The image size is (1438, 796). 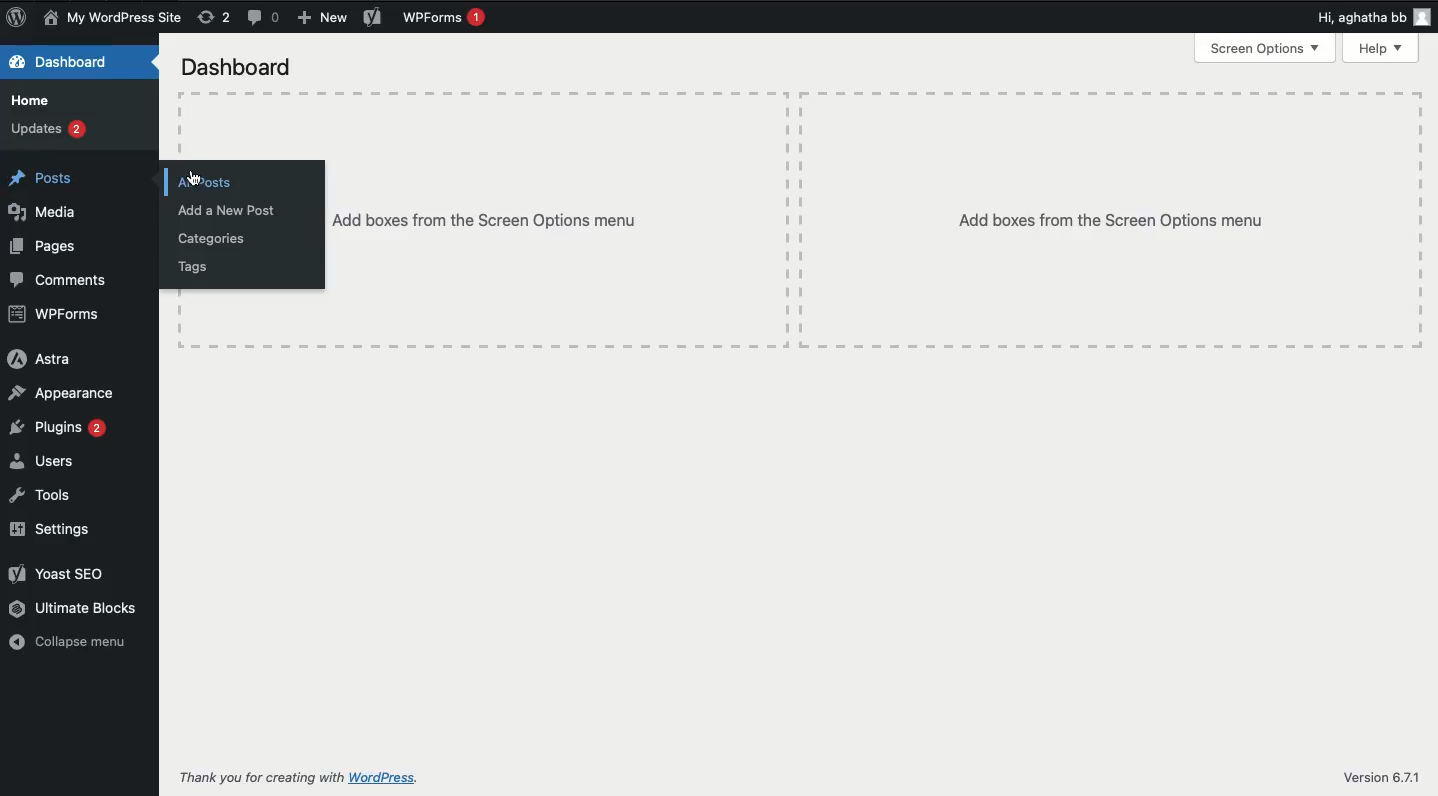 What do you see at coordinates (57, 529) in the screenshot?
I see `Settings` at bounding box center [57, 529].